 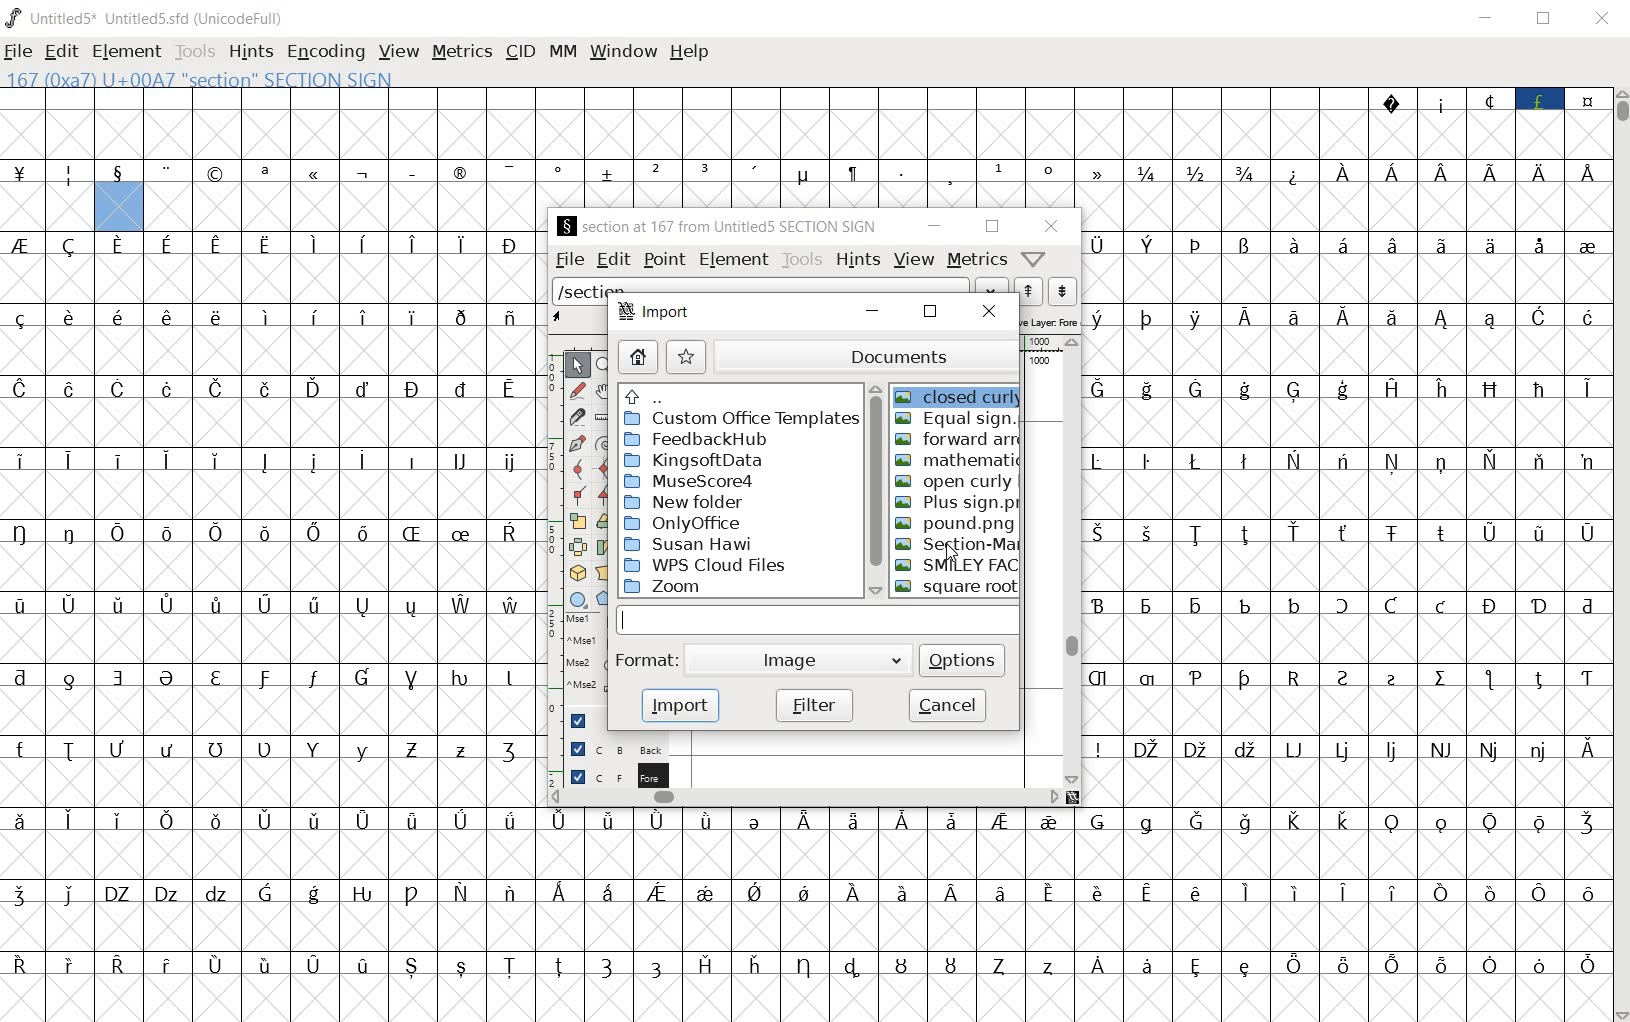 I want to click on New folder, so click(x=687, y=502).